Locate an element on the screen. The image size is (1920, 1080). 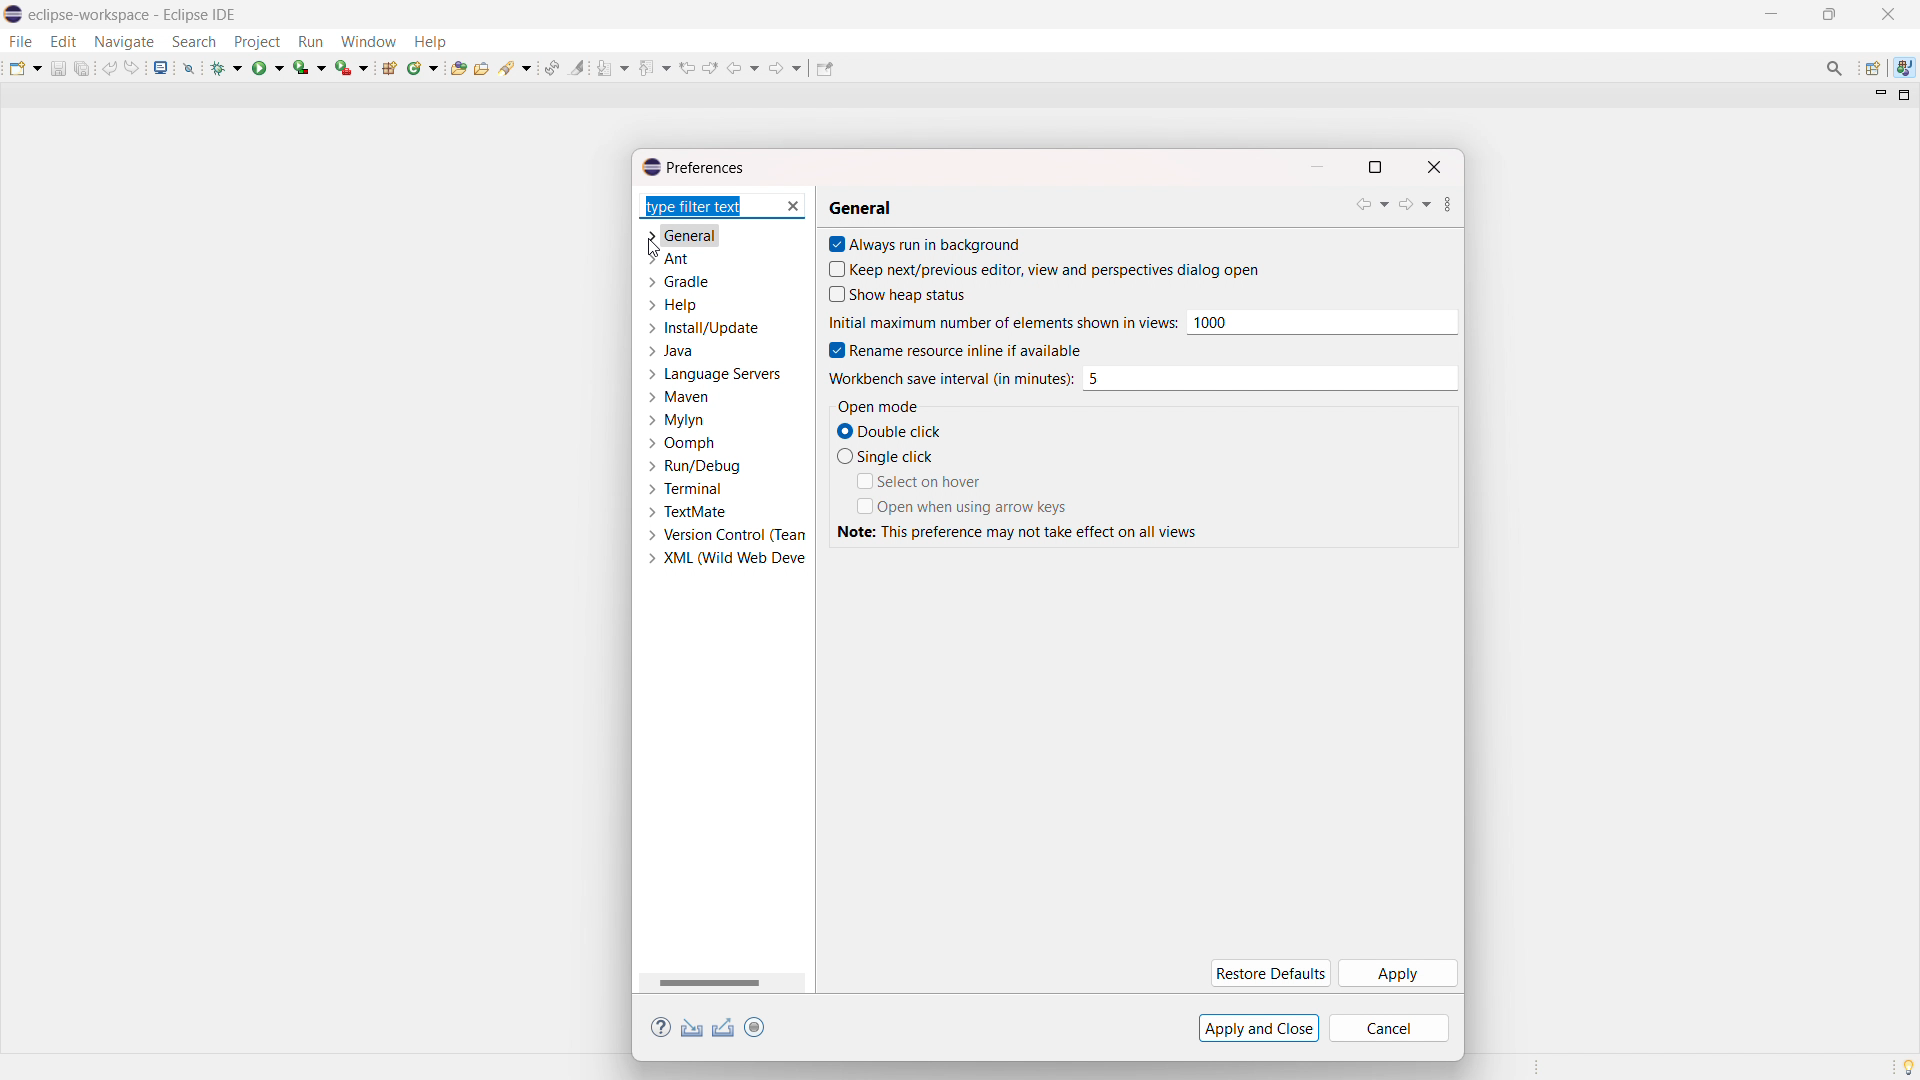
maximize view is located at coordinates (1905, 95).